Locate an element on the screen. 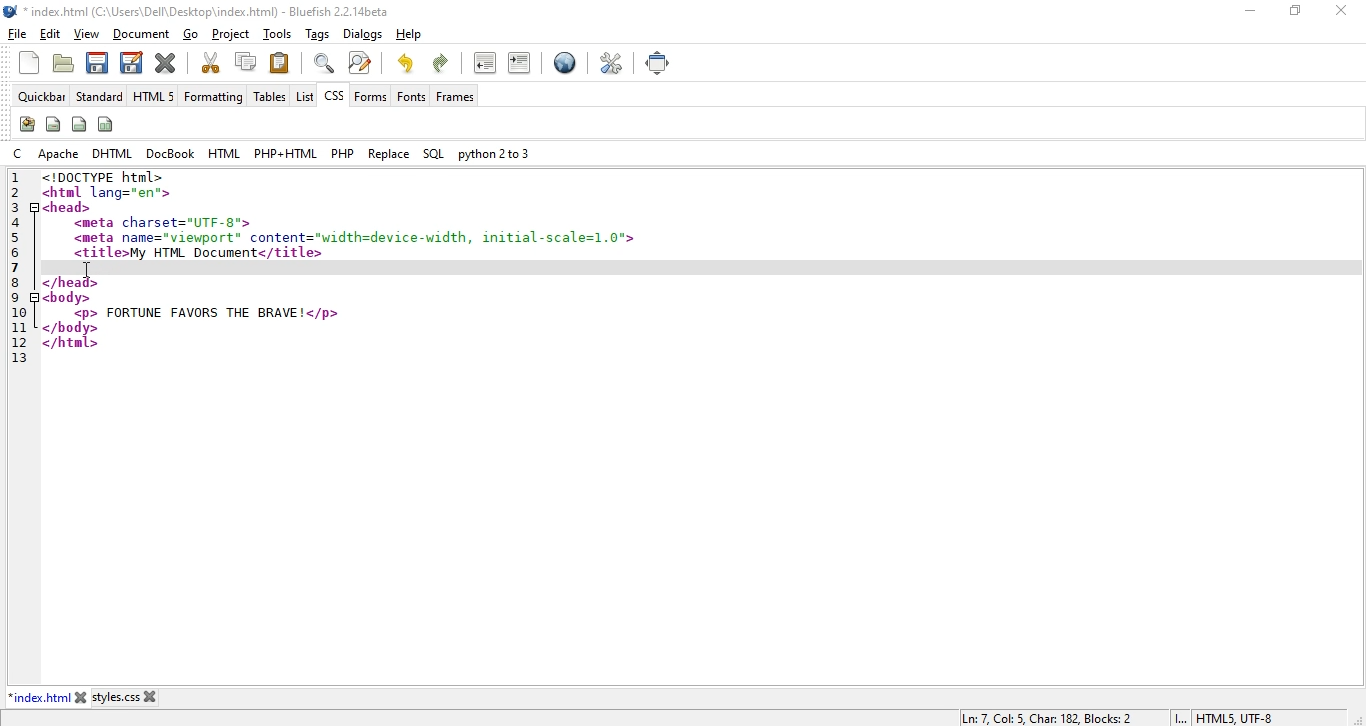 This screenshot has height=726, width=1366. tables is located at coordinates (269, 97).